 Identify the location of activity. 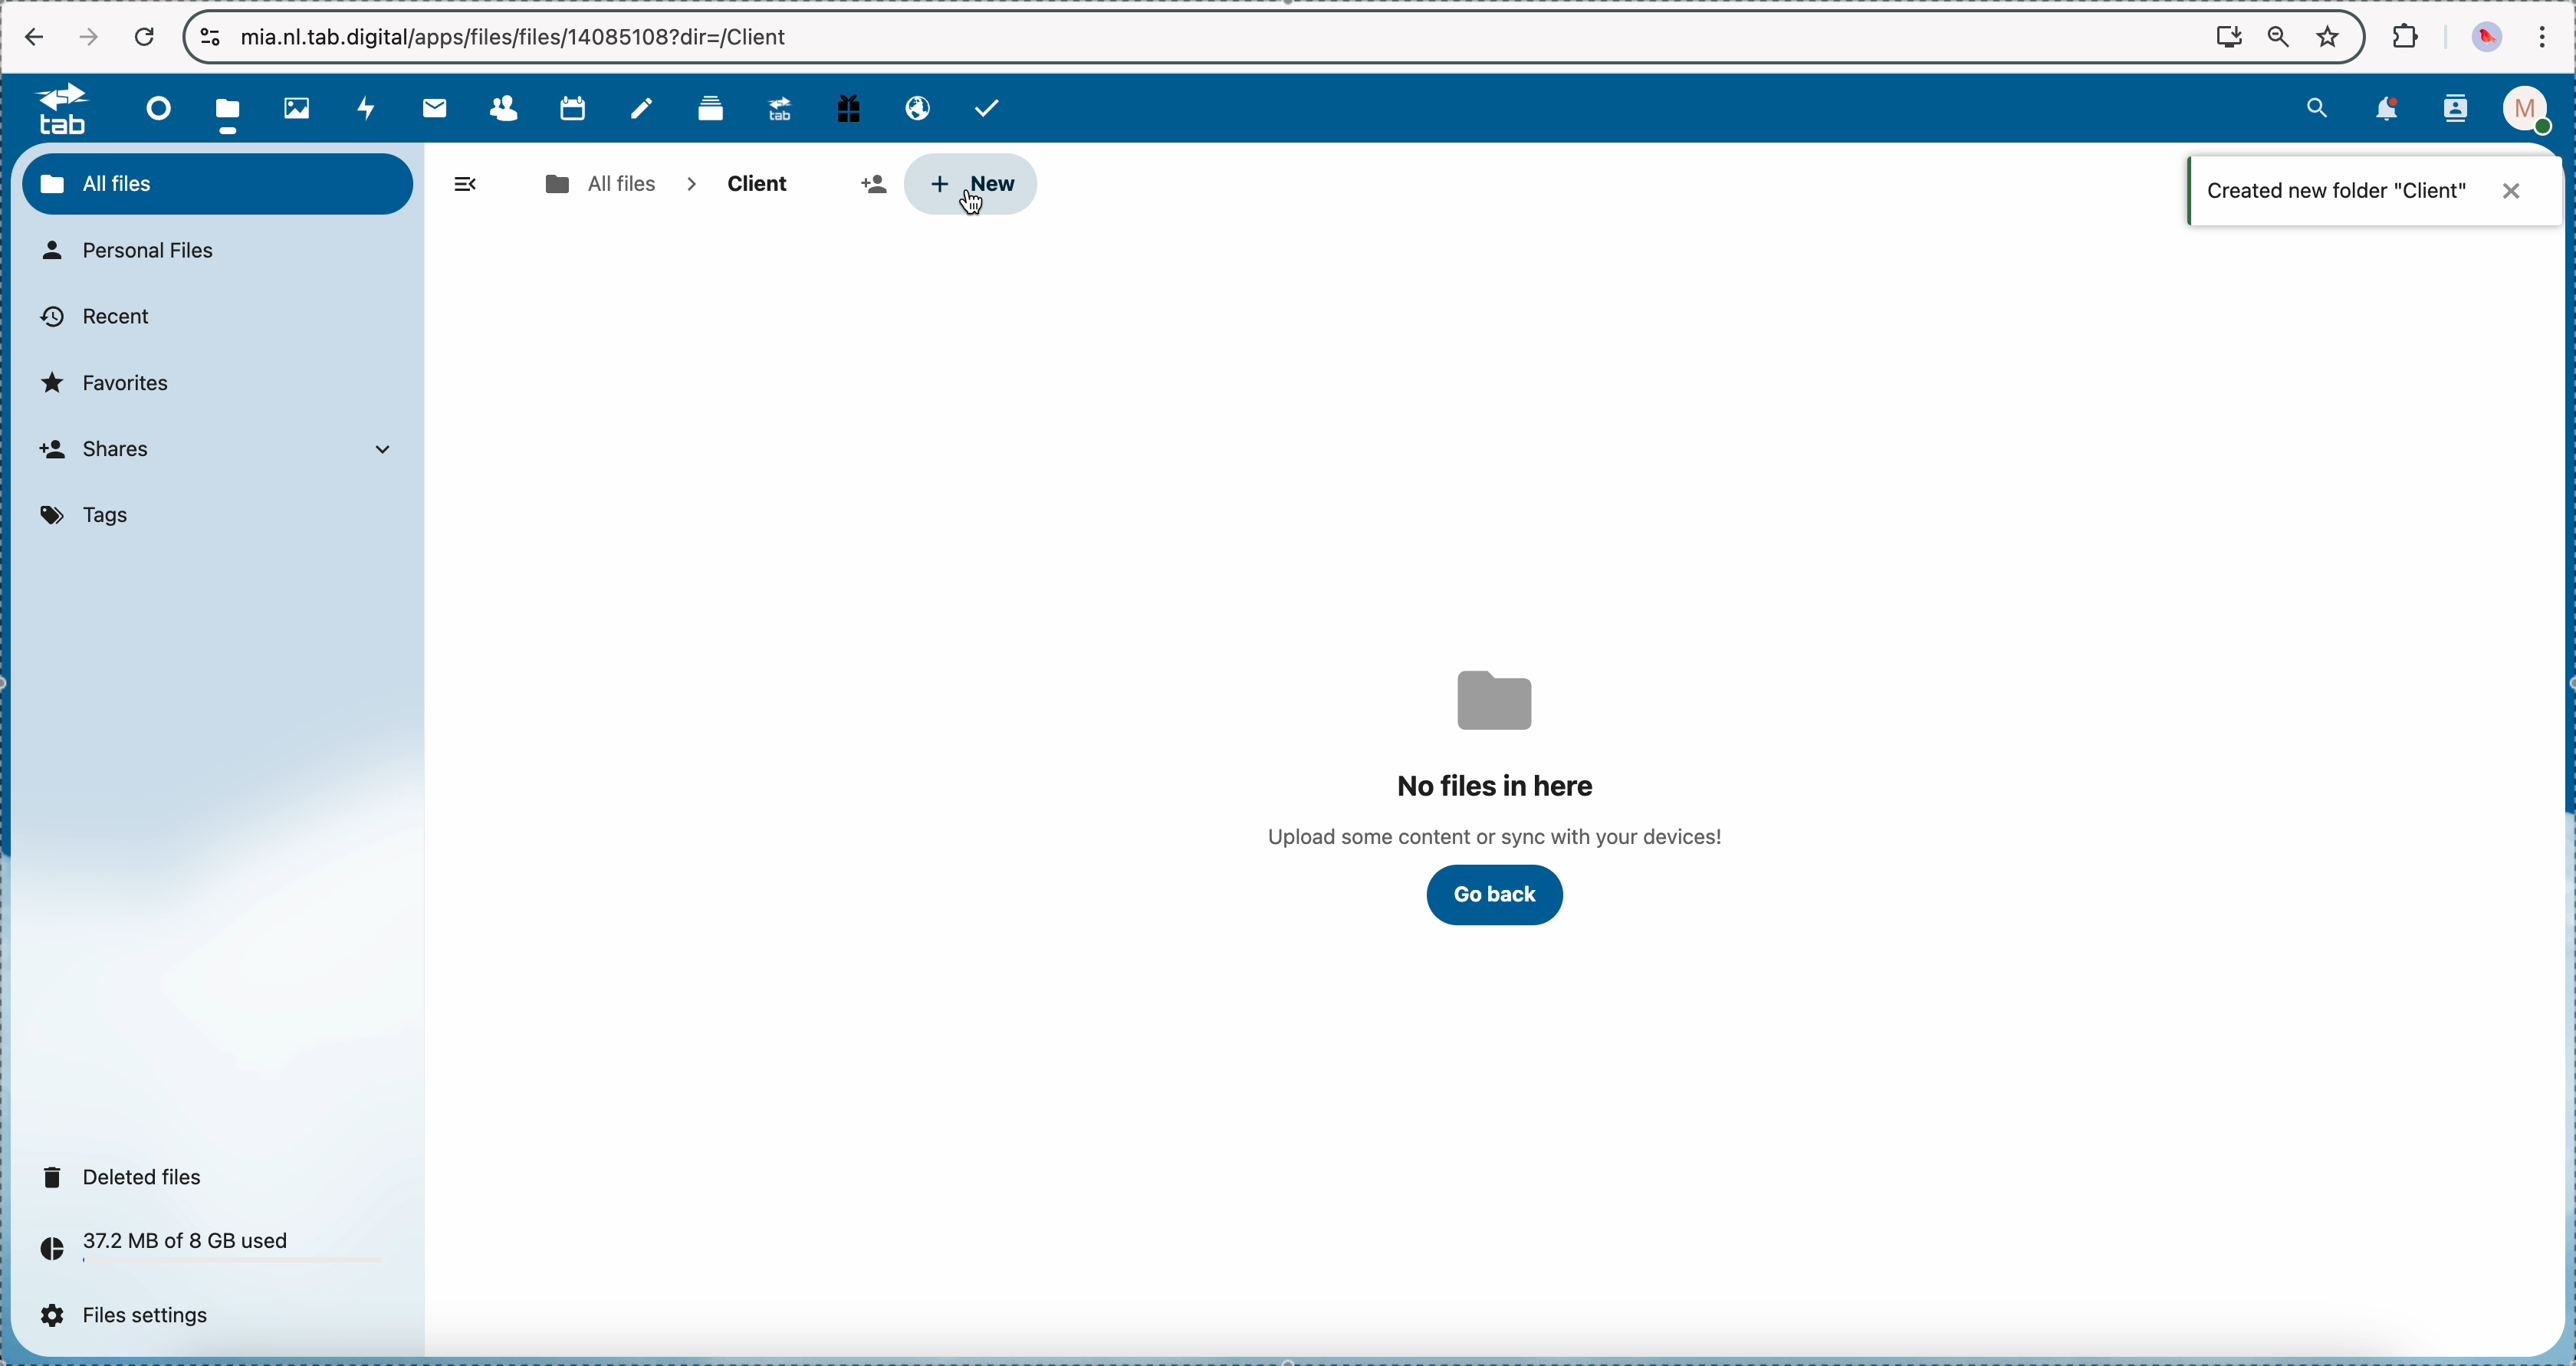
(369, 108).